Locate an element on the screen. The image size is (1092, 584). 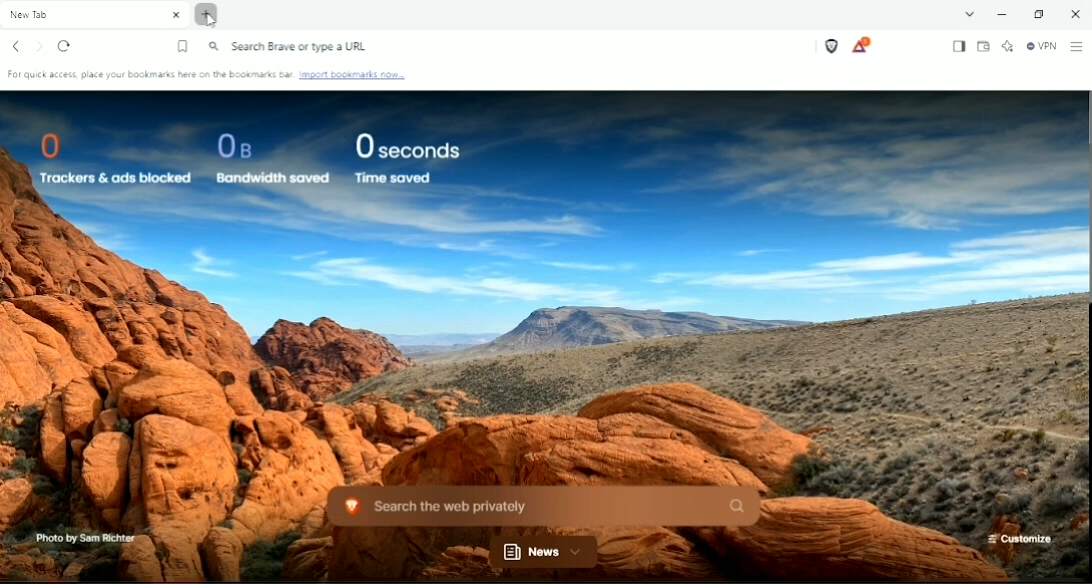
For quick access, place your bookmarks here on the bookmarks bar. Import bookmarks now.. is located at coordinates (212, 75).